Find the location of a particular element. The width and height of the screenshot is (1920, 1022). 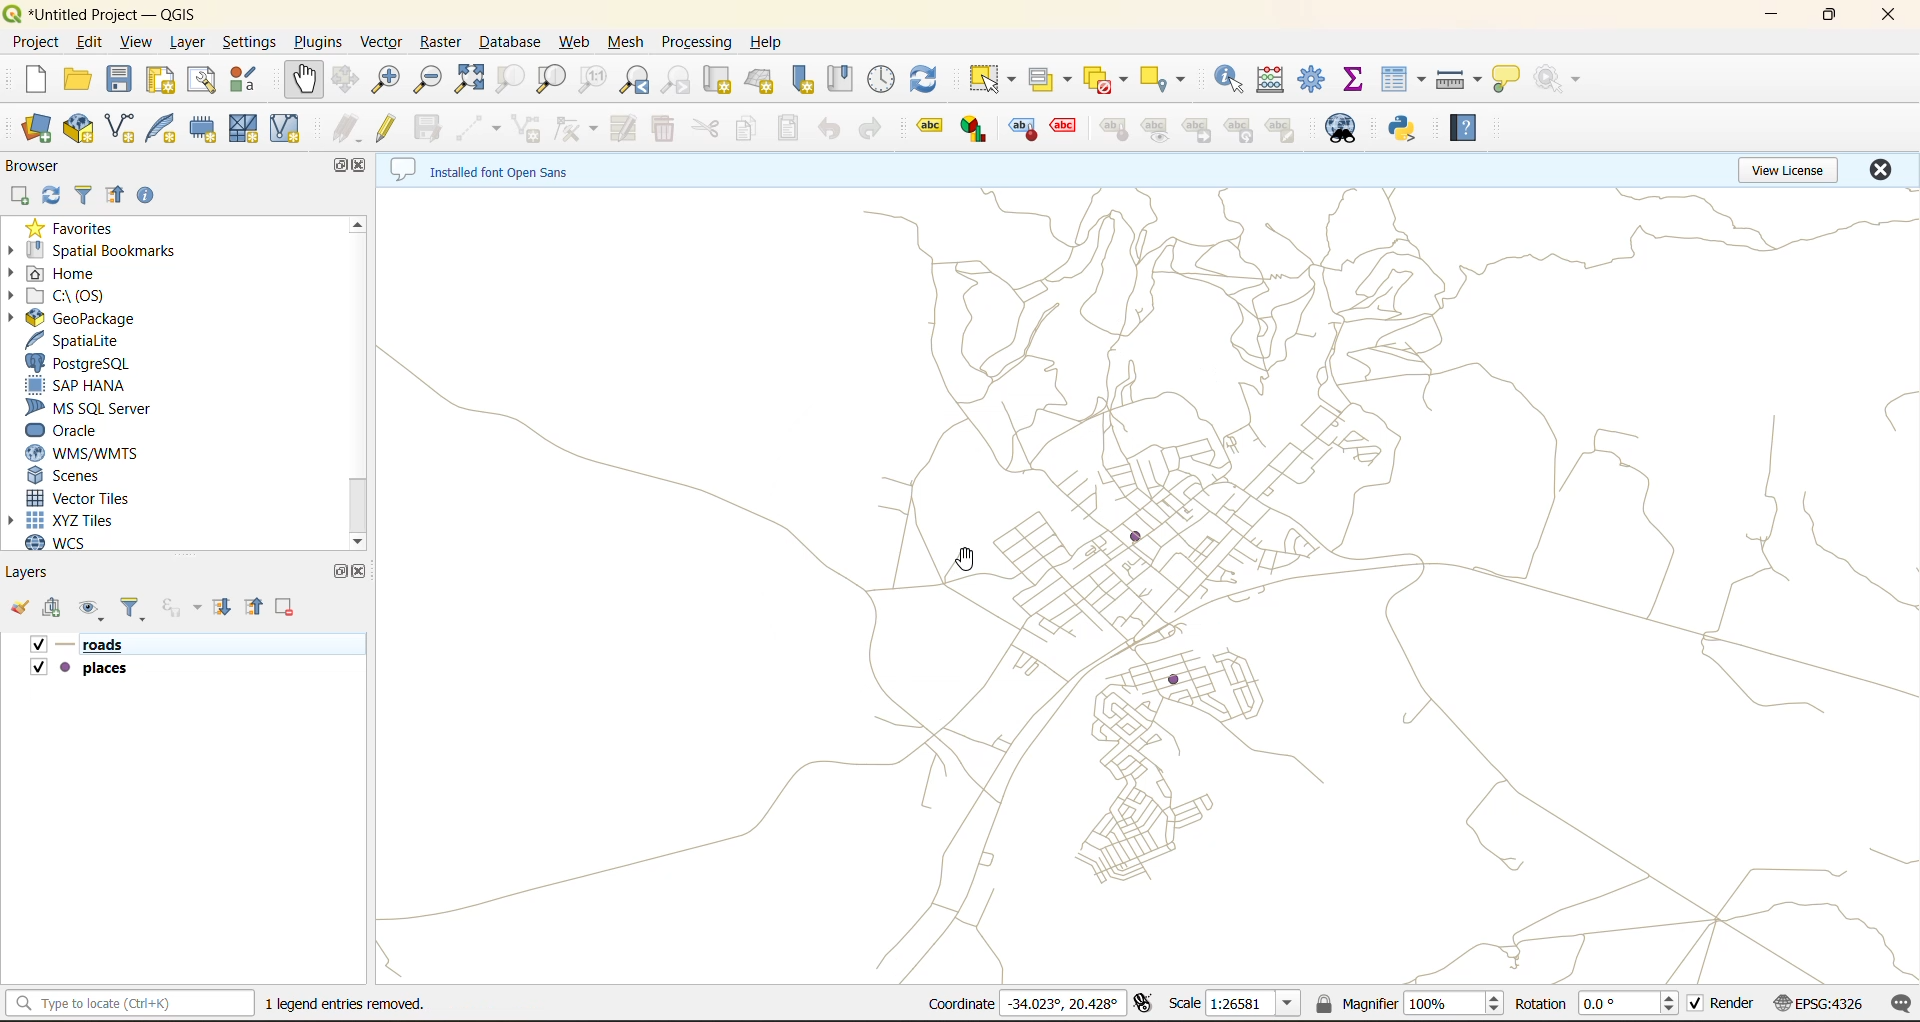

measure line is located at coordinates (1461, 78).